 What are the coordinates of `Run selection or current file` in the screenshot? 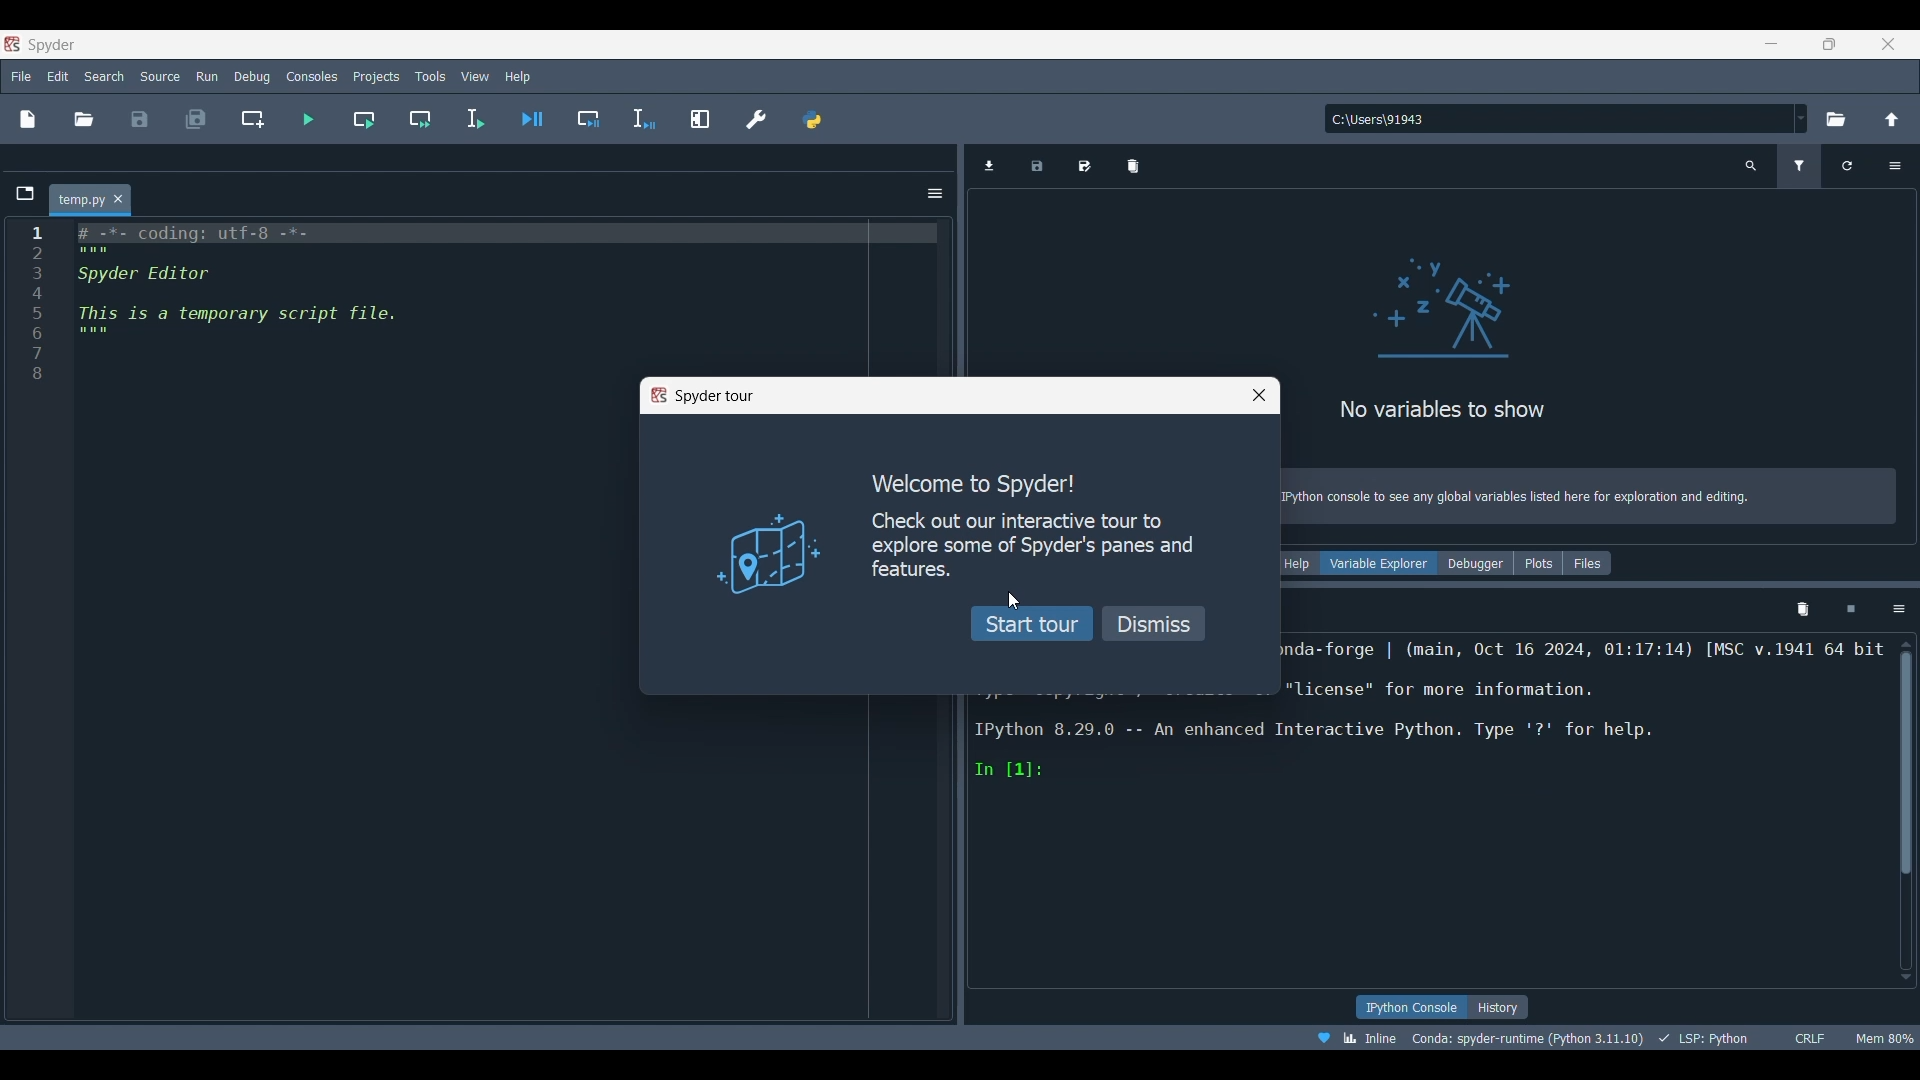 It's located at (473, 119).